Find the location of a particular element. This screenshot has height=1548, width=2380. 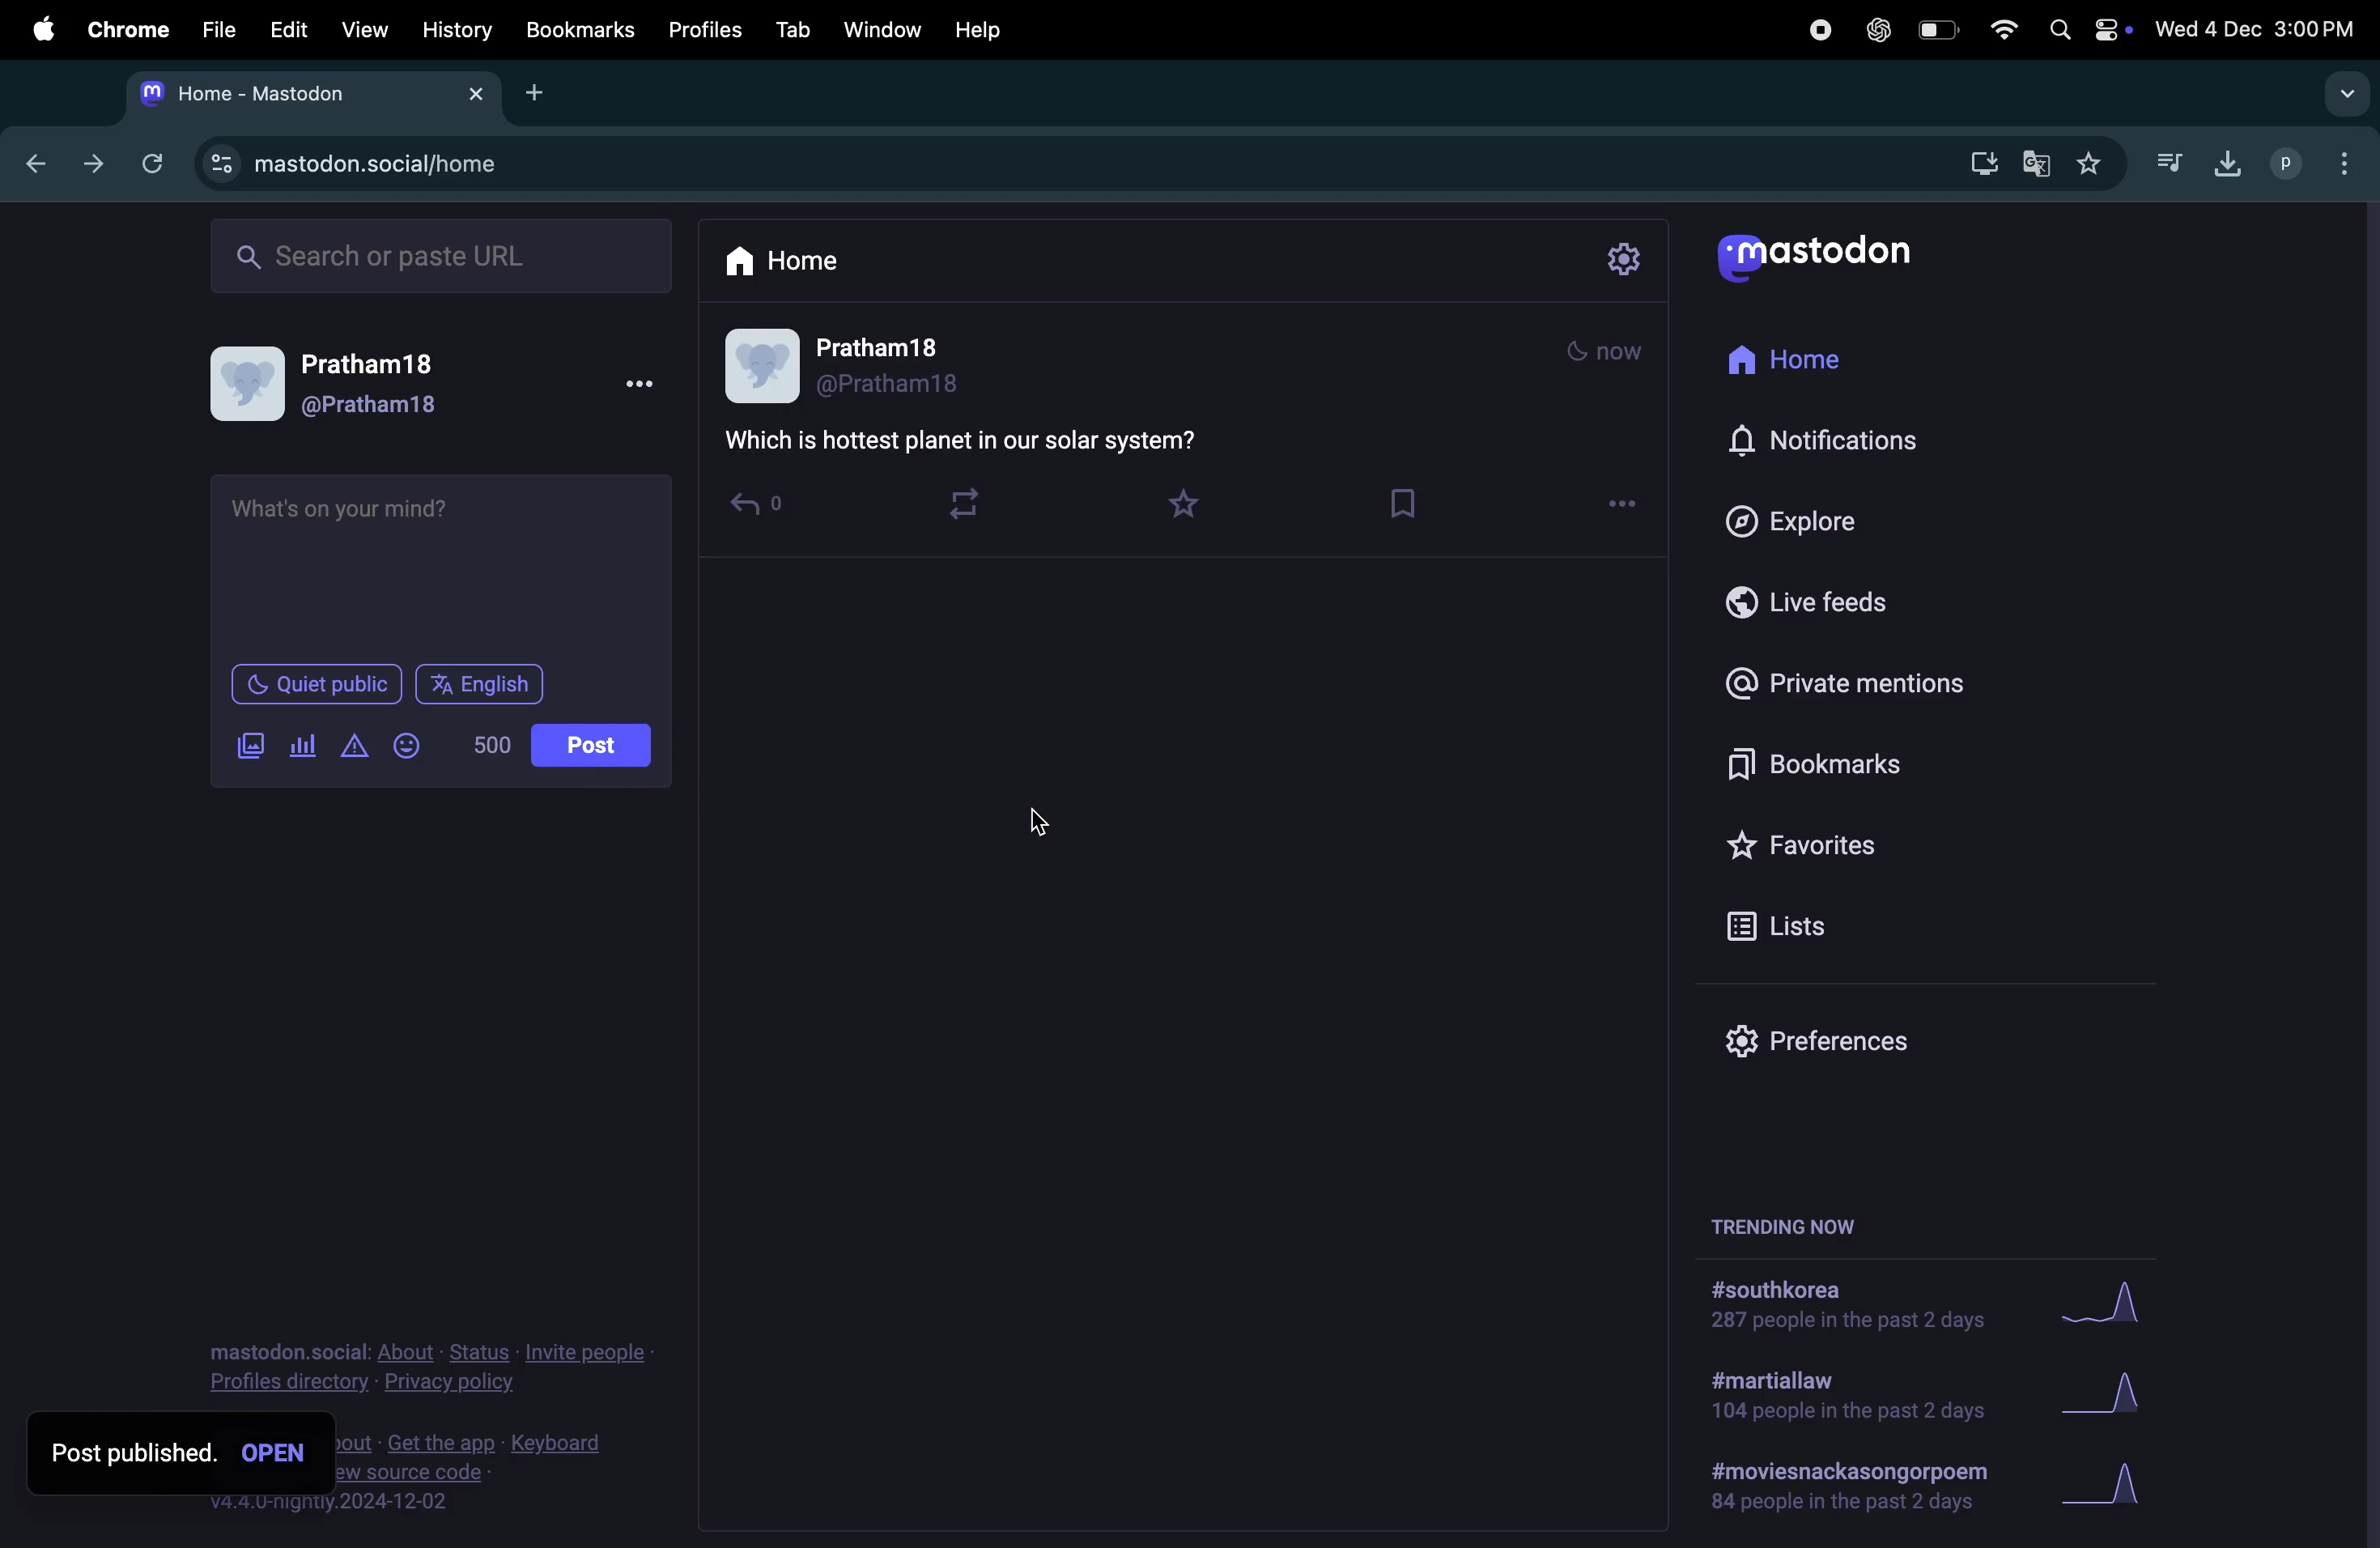

refresh is located at coordinates (151, 165).